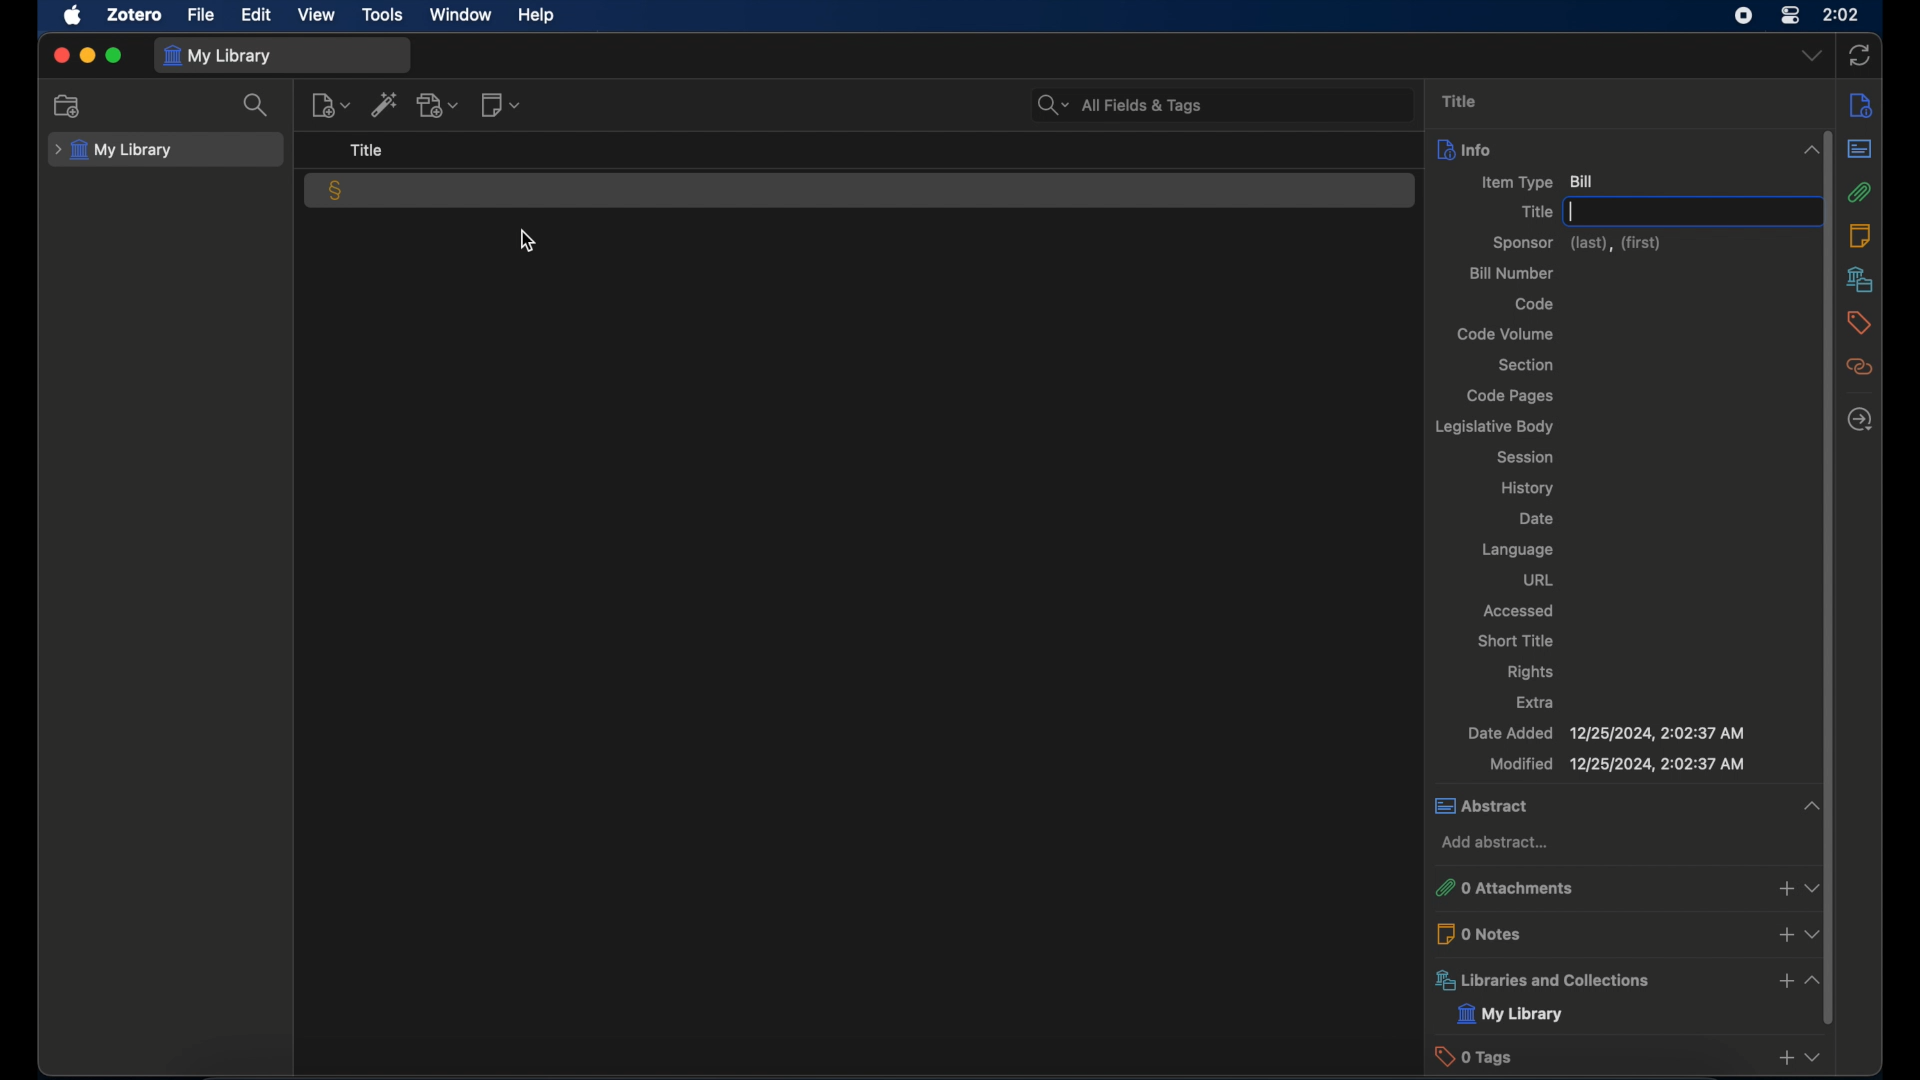 The height and width of the screenshot is (1080, 1920). Describe the element at coordinates (536, 16) in the screenshot. I see `help` at that location.